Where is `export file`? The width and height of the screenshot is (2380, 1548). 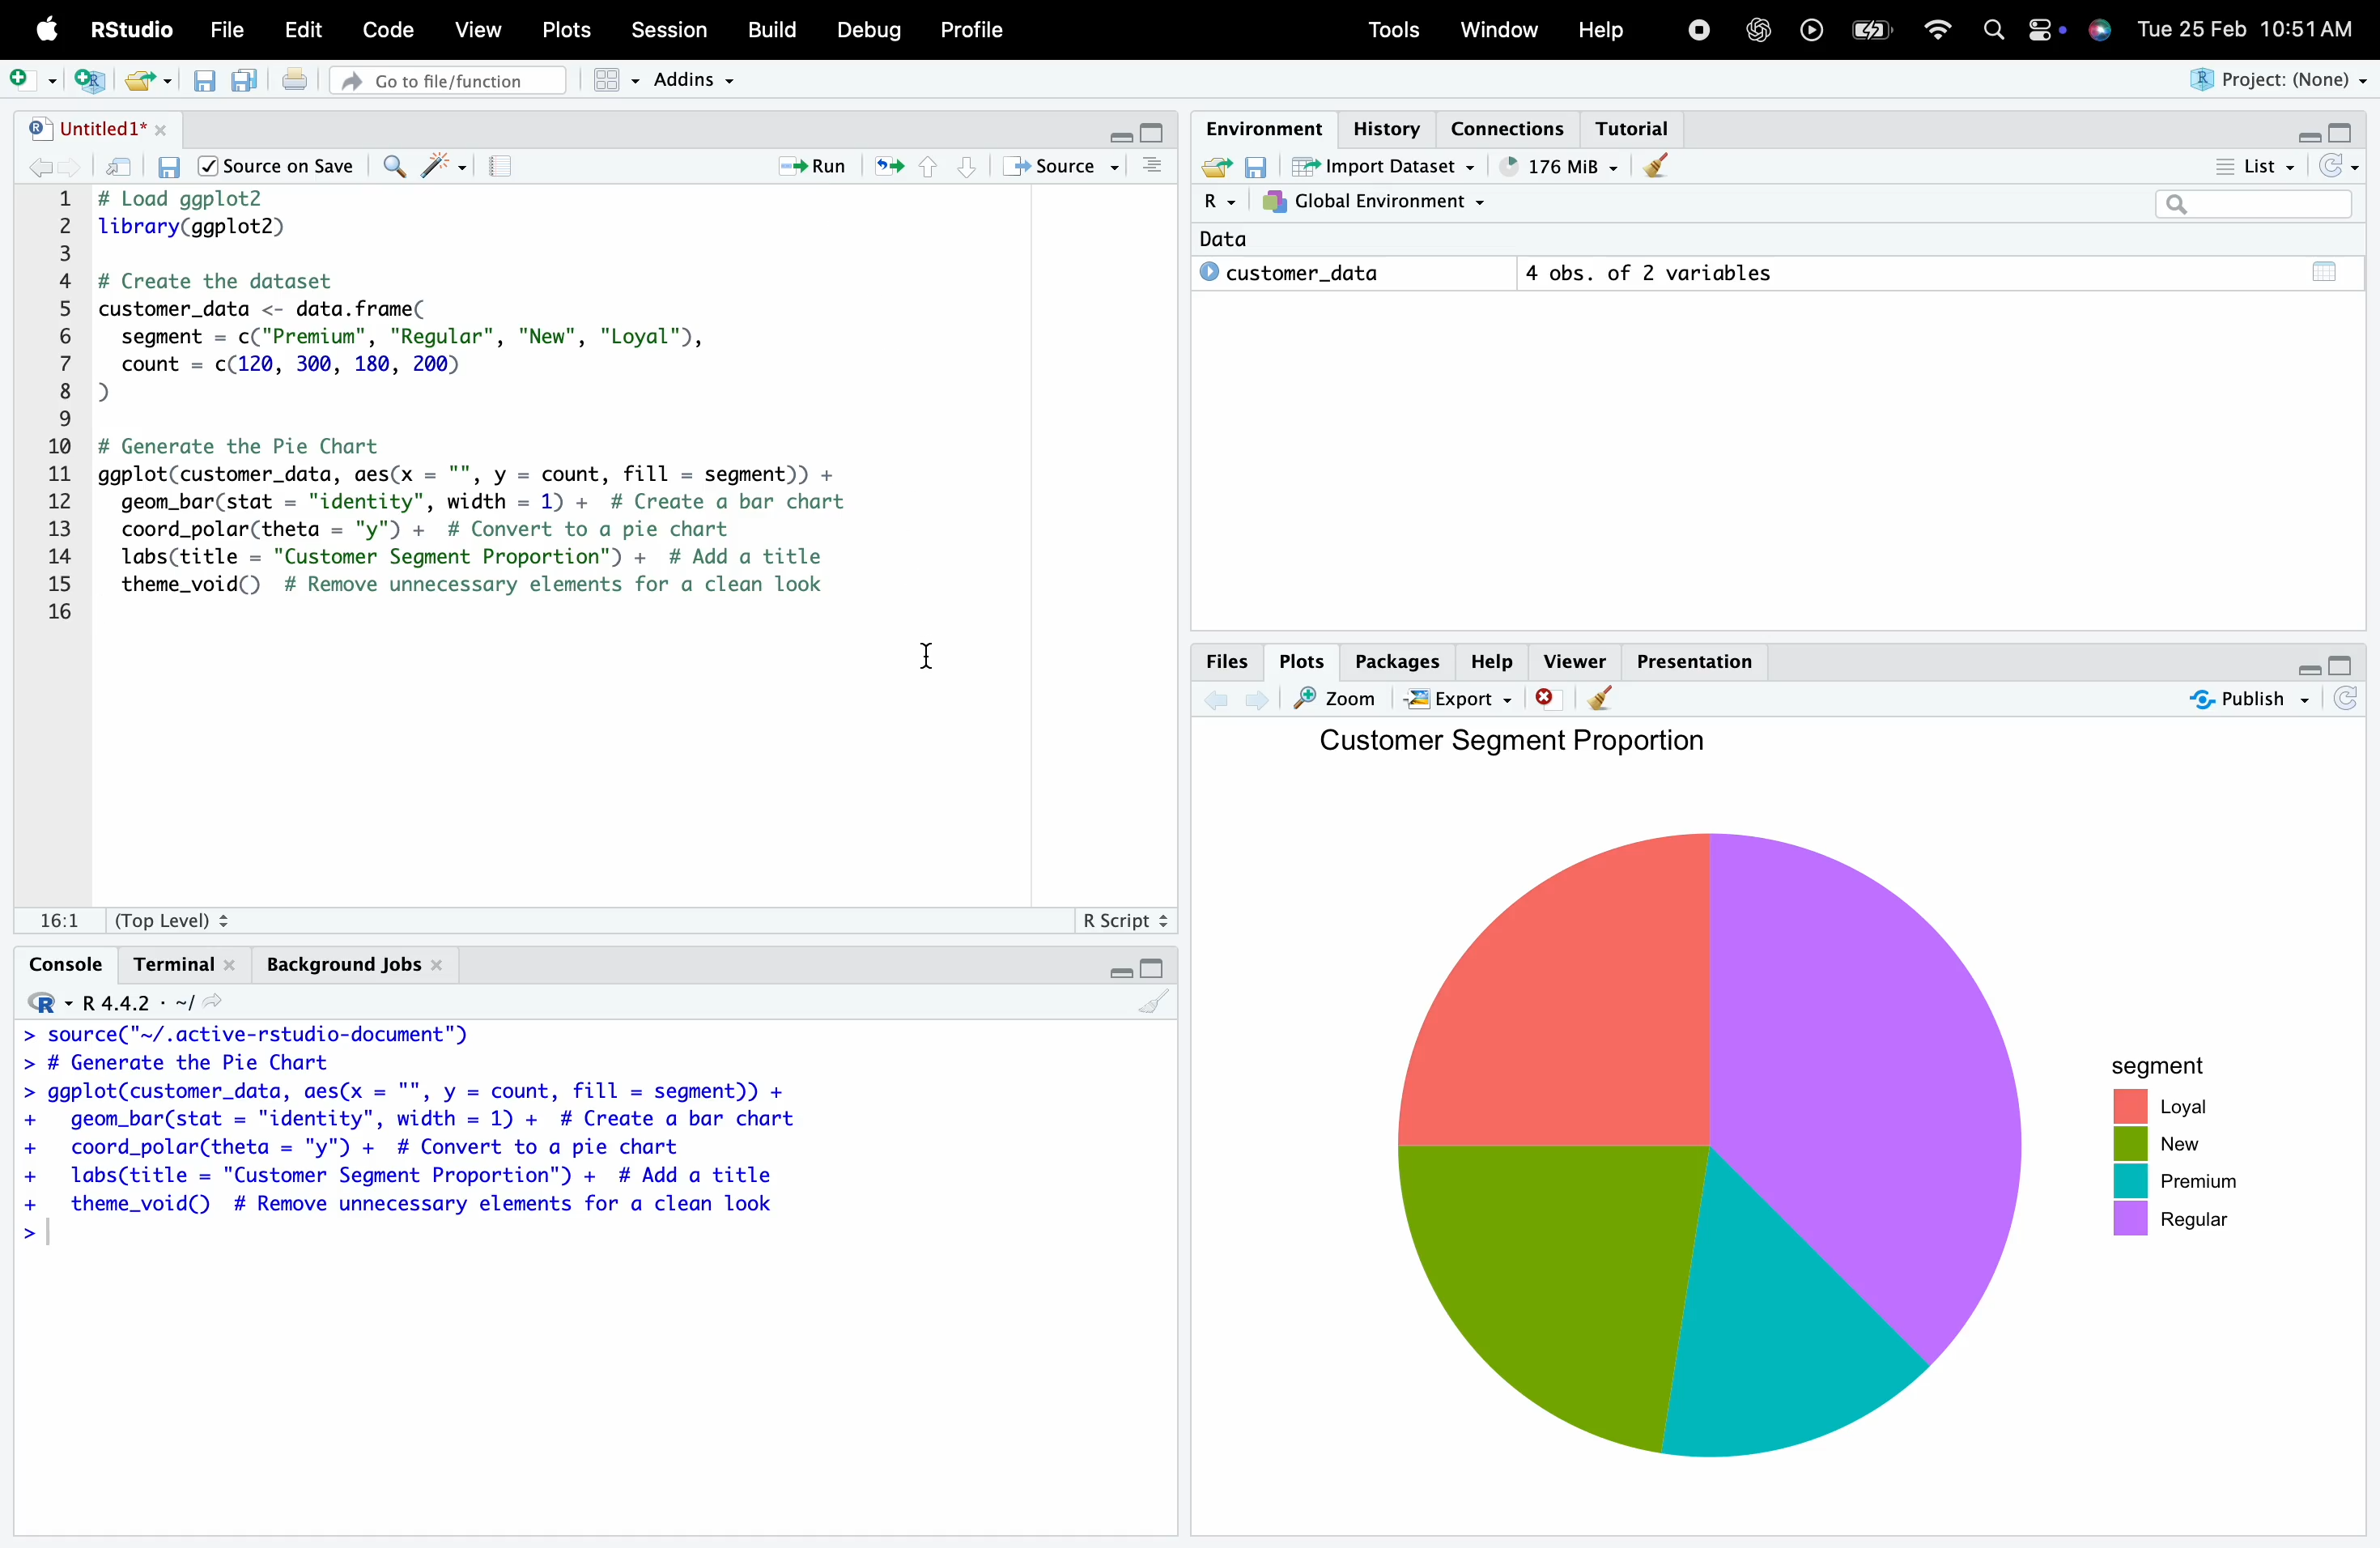
export file is located at coordinates (1208, 169).